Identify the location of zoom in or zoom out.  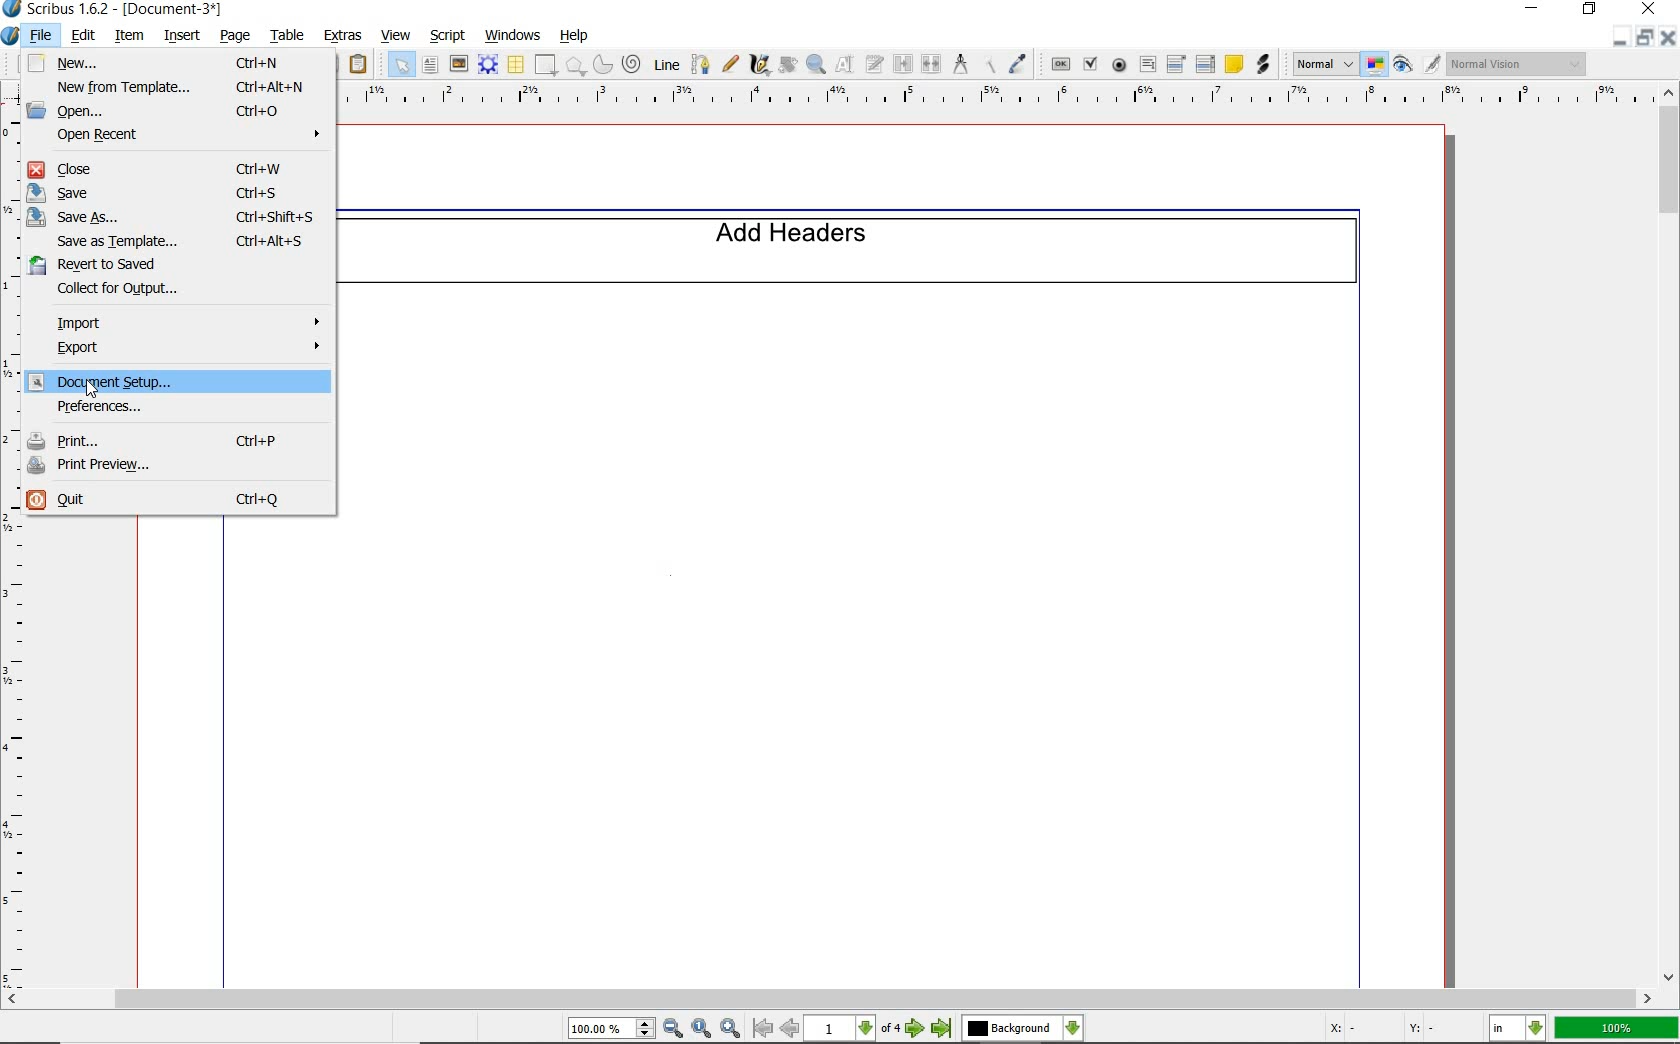
(817, 66).